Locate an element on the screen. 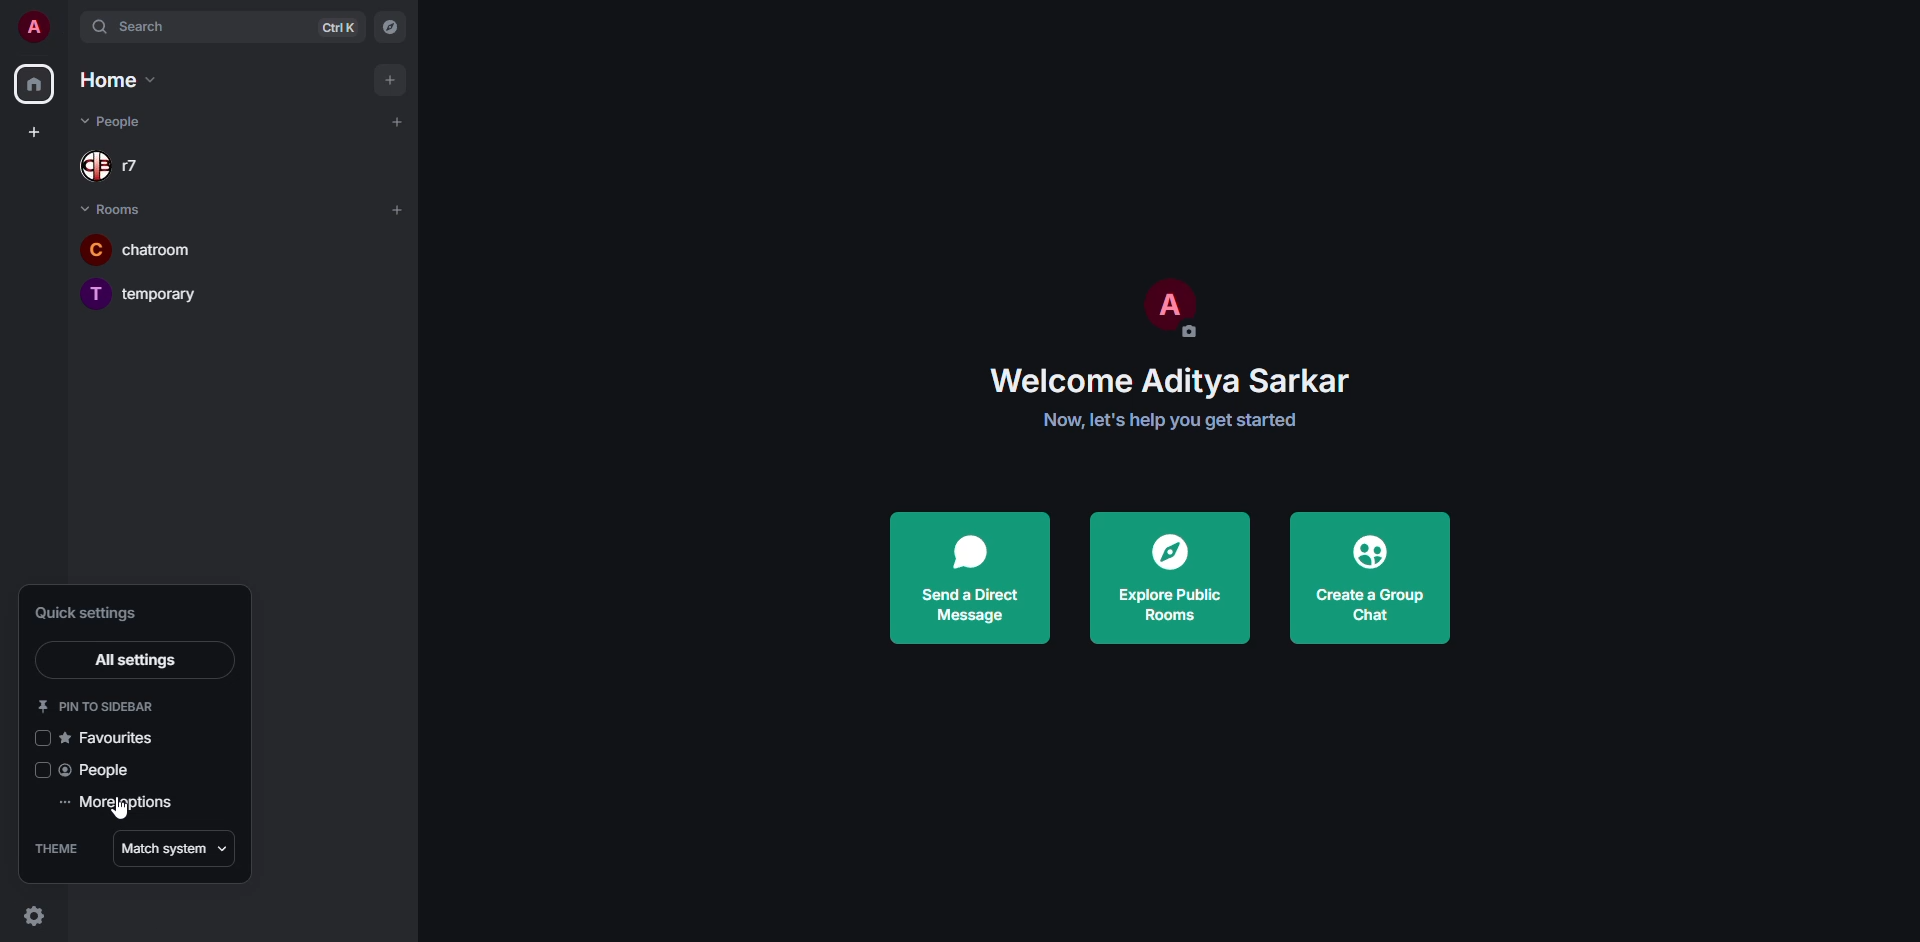  pin to sidebar is located at coordinates (104, 702).